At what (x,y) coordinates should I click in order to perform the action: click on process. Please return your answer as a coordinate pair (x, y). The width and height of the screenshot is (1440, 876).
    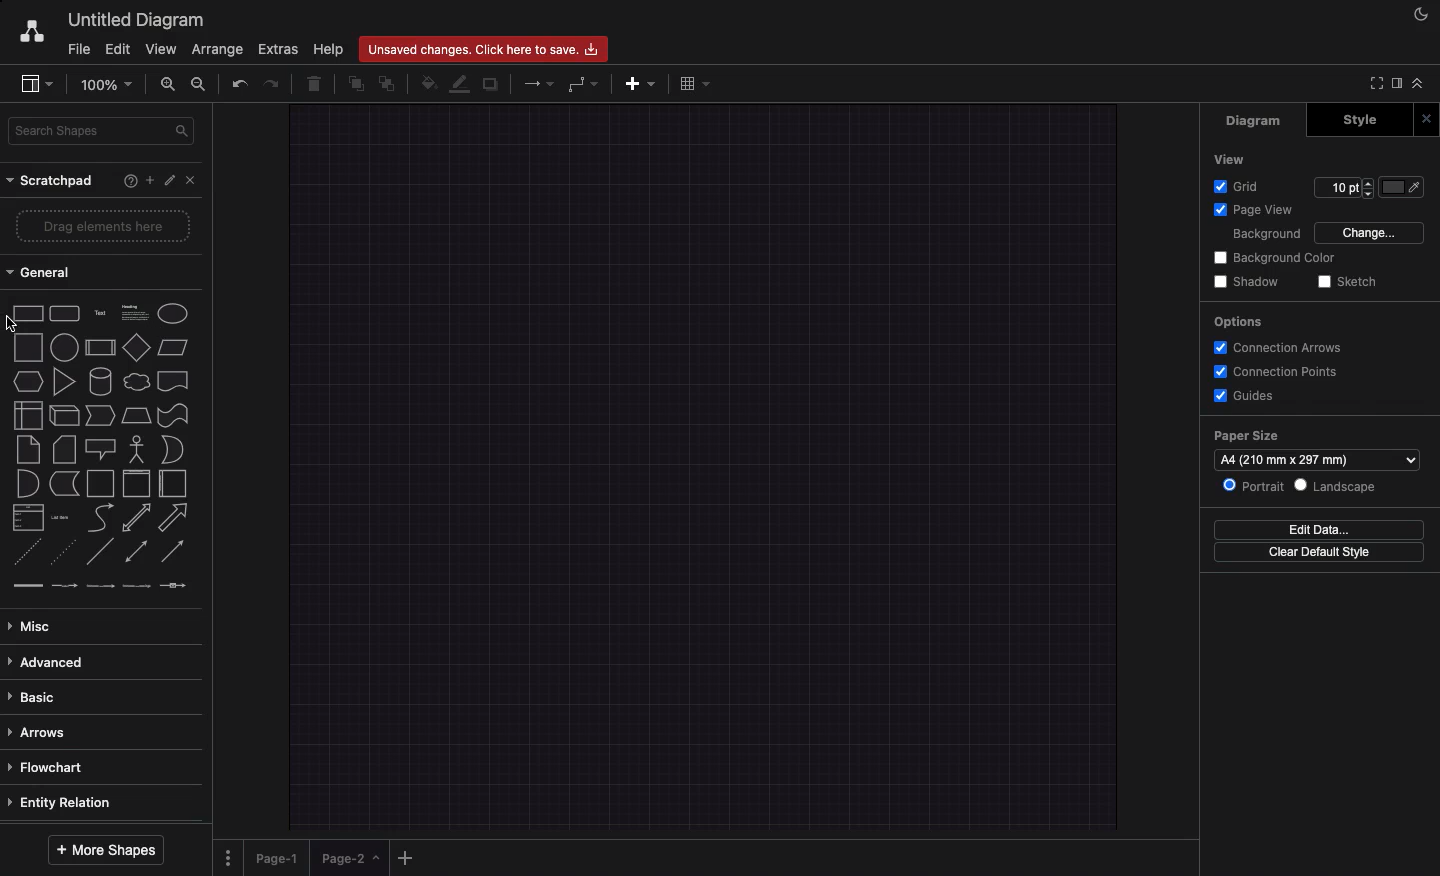
    Looking at the image, I should click on (99, 348).